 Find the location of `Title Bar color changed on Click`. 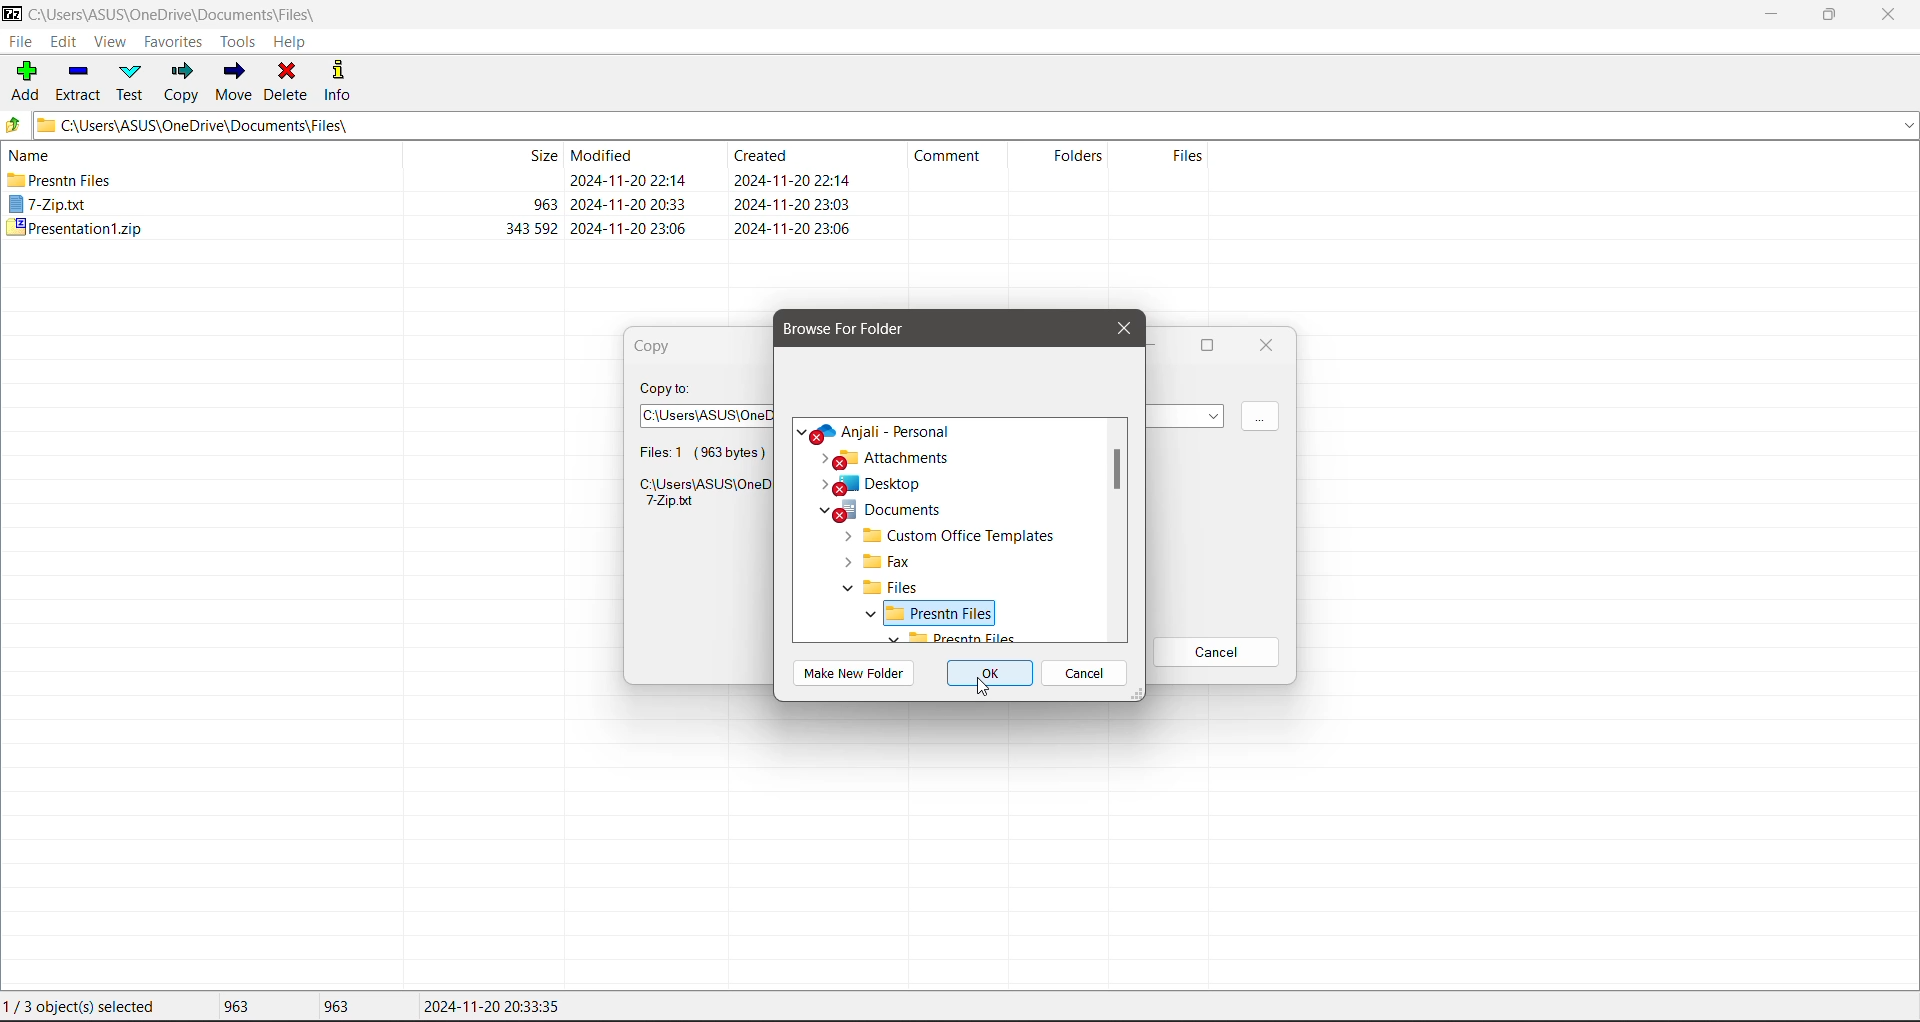

Title Bar color changed on Click is located at coordinates (694, 13).